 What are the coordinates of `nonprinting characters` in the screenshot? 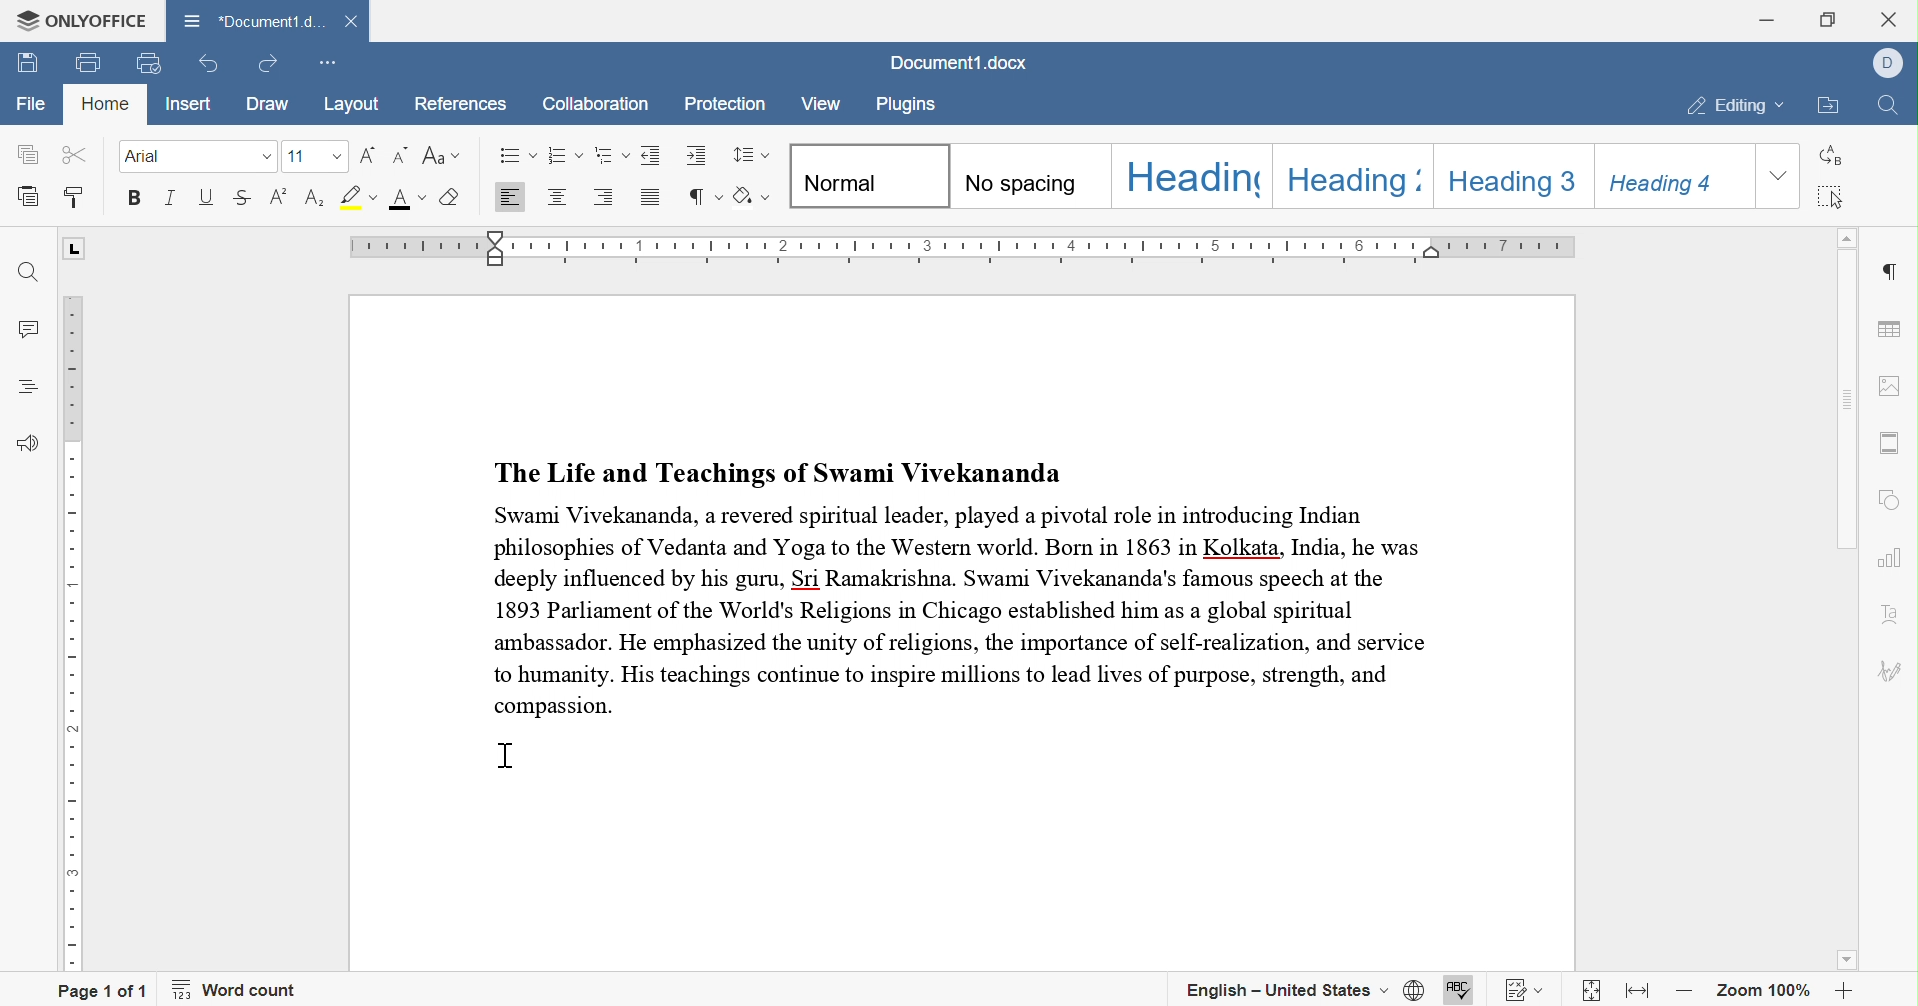 It's located at (702, 197).